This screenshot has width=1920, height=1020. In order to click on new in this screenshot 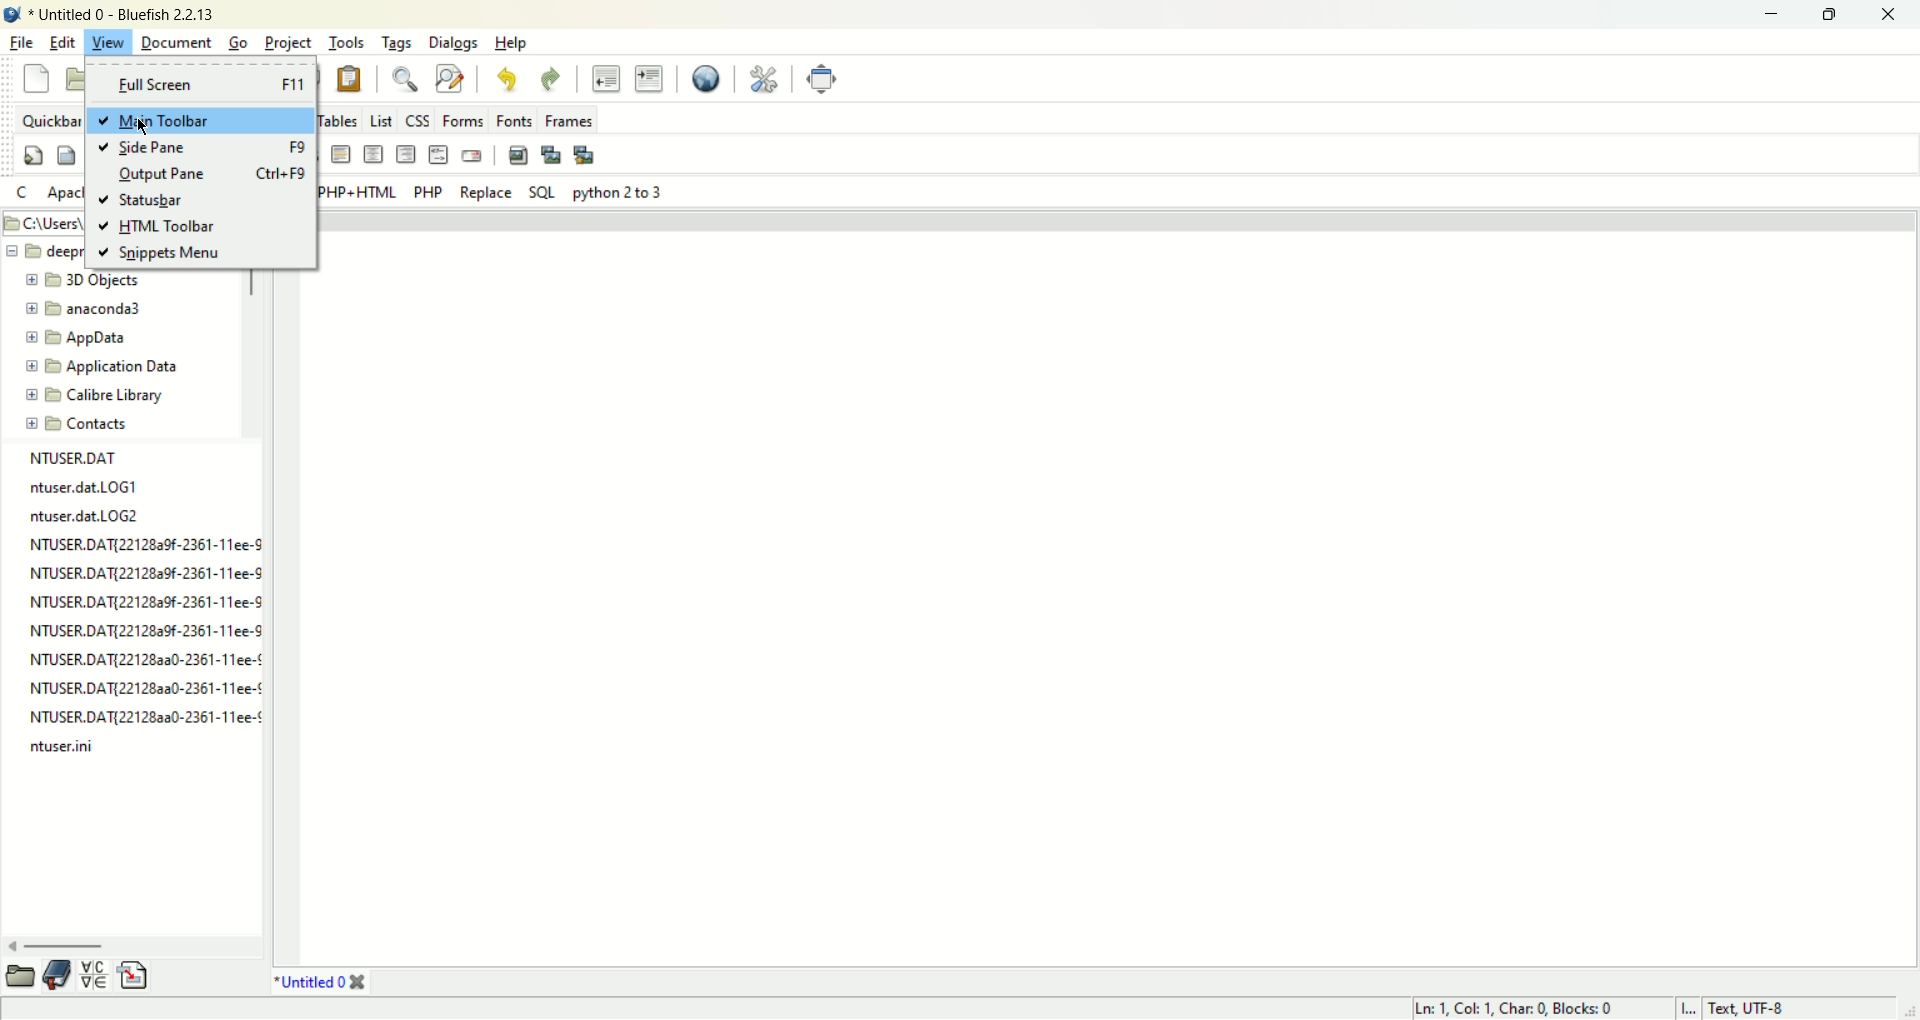, I will do `click(34, 78)`.